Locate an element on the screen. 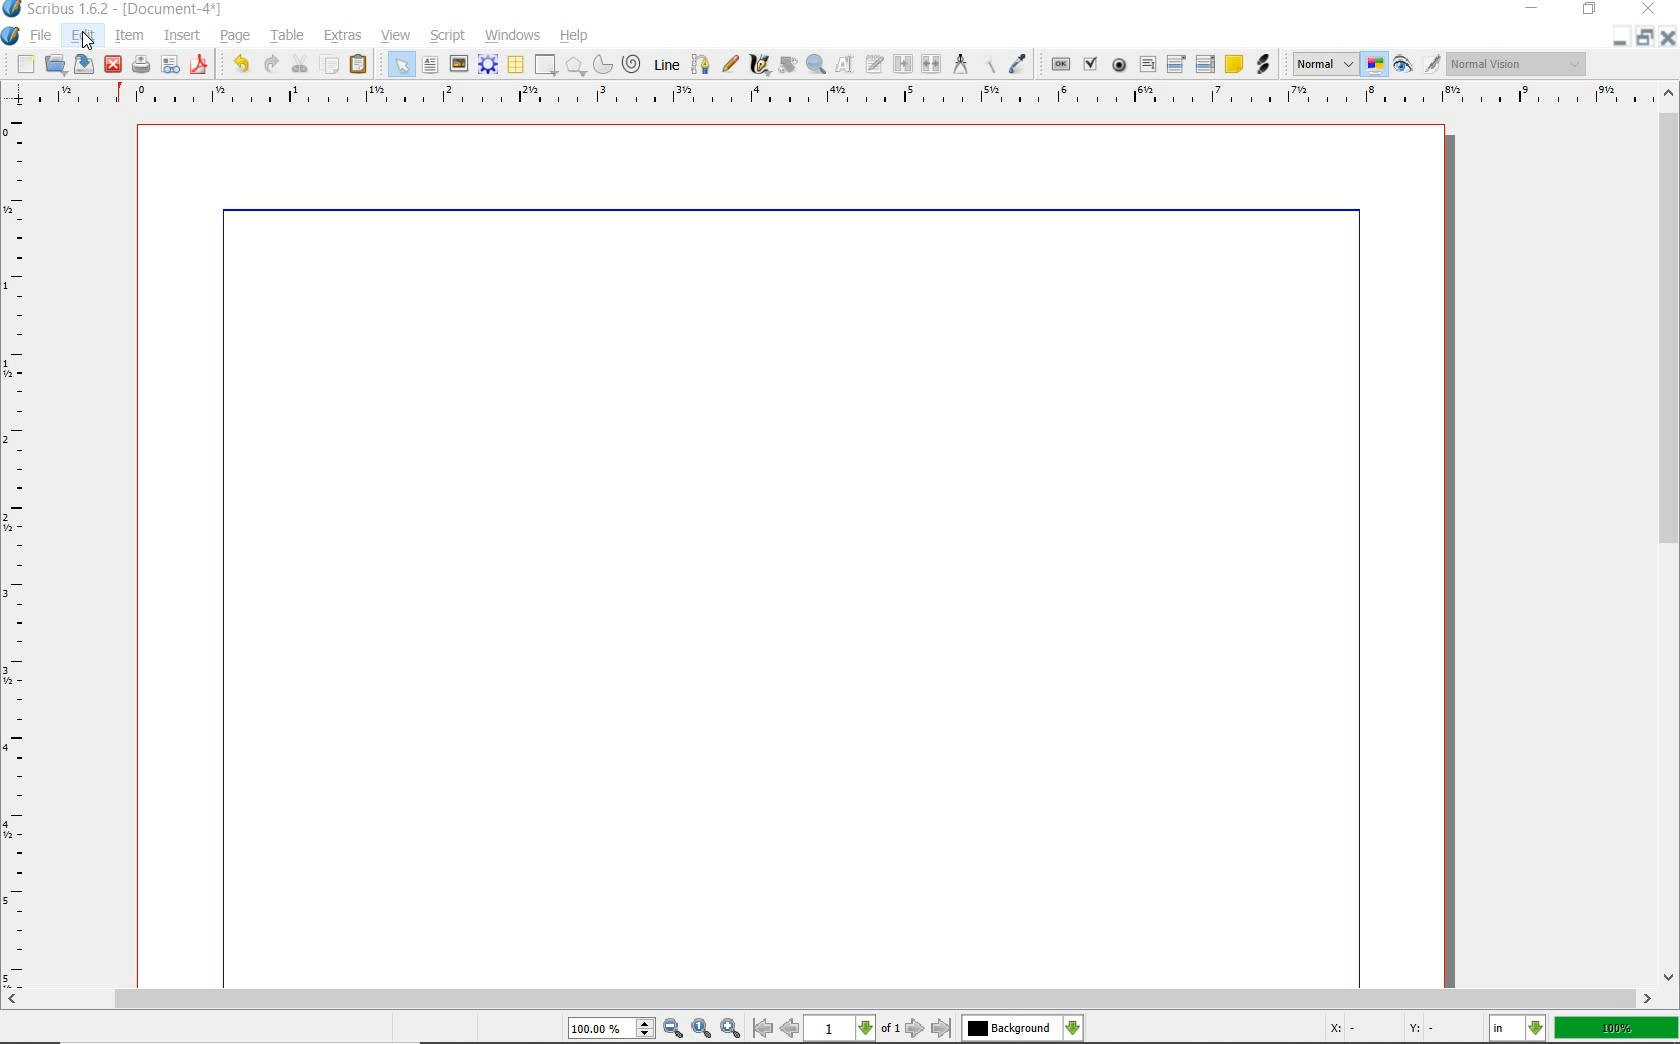 The height and width of the screenshot is (1044, 1680). polygon is located at coordinates (575, 67).